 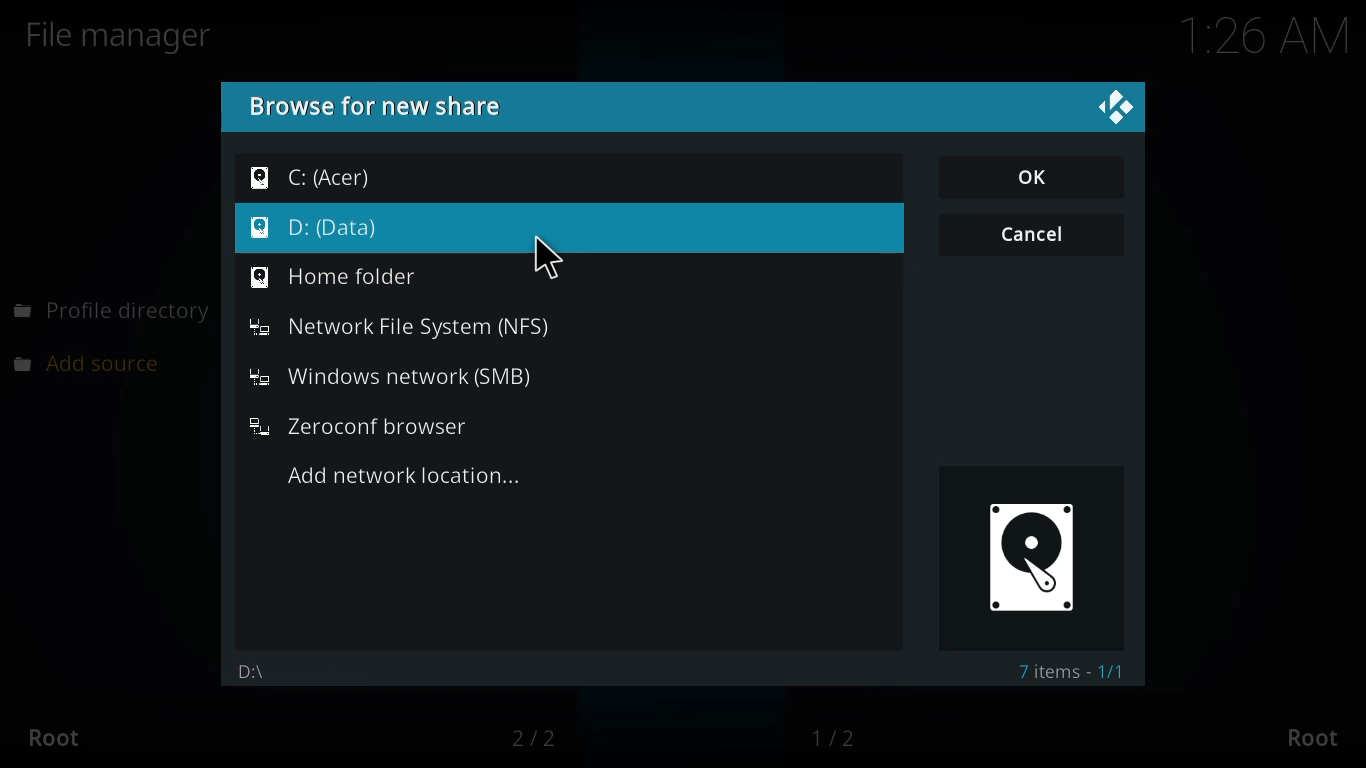 I want to click on add network location, so click(x=404, y=476).